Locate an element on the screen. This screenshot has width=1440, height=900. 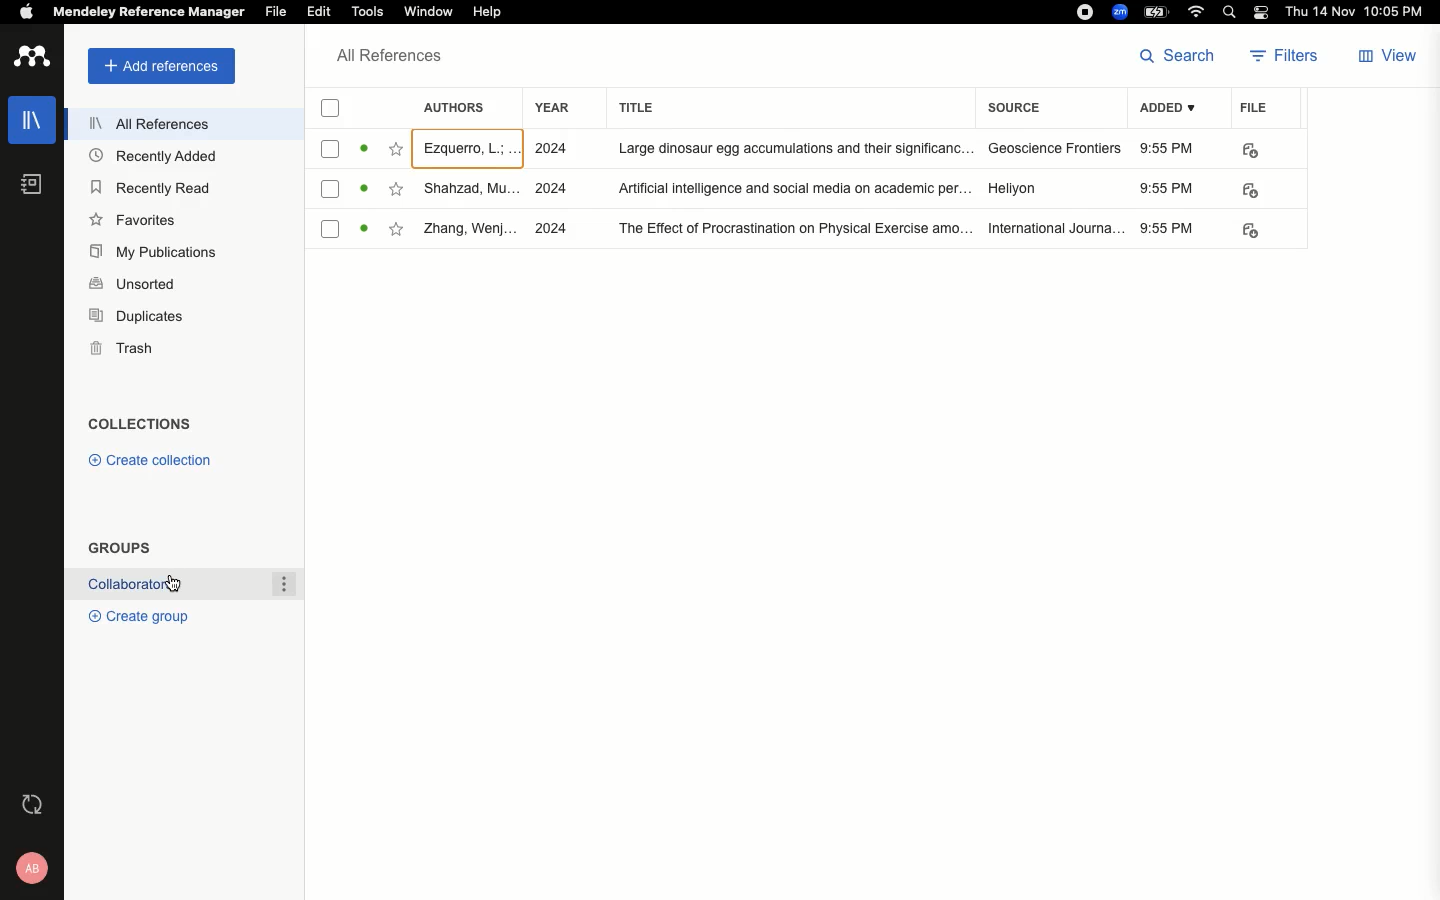
Filters is located at coordinates (1290, 57).